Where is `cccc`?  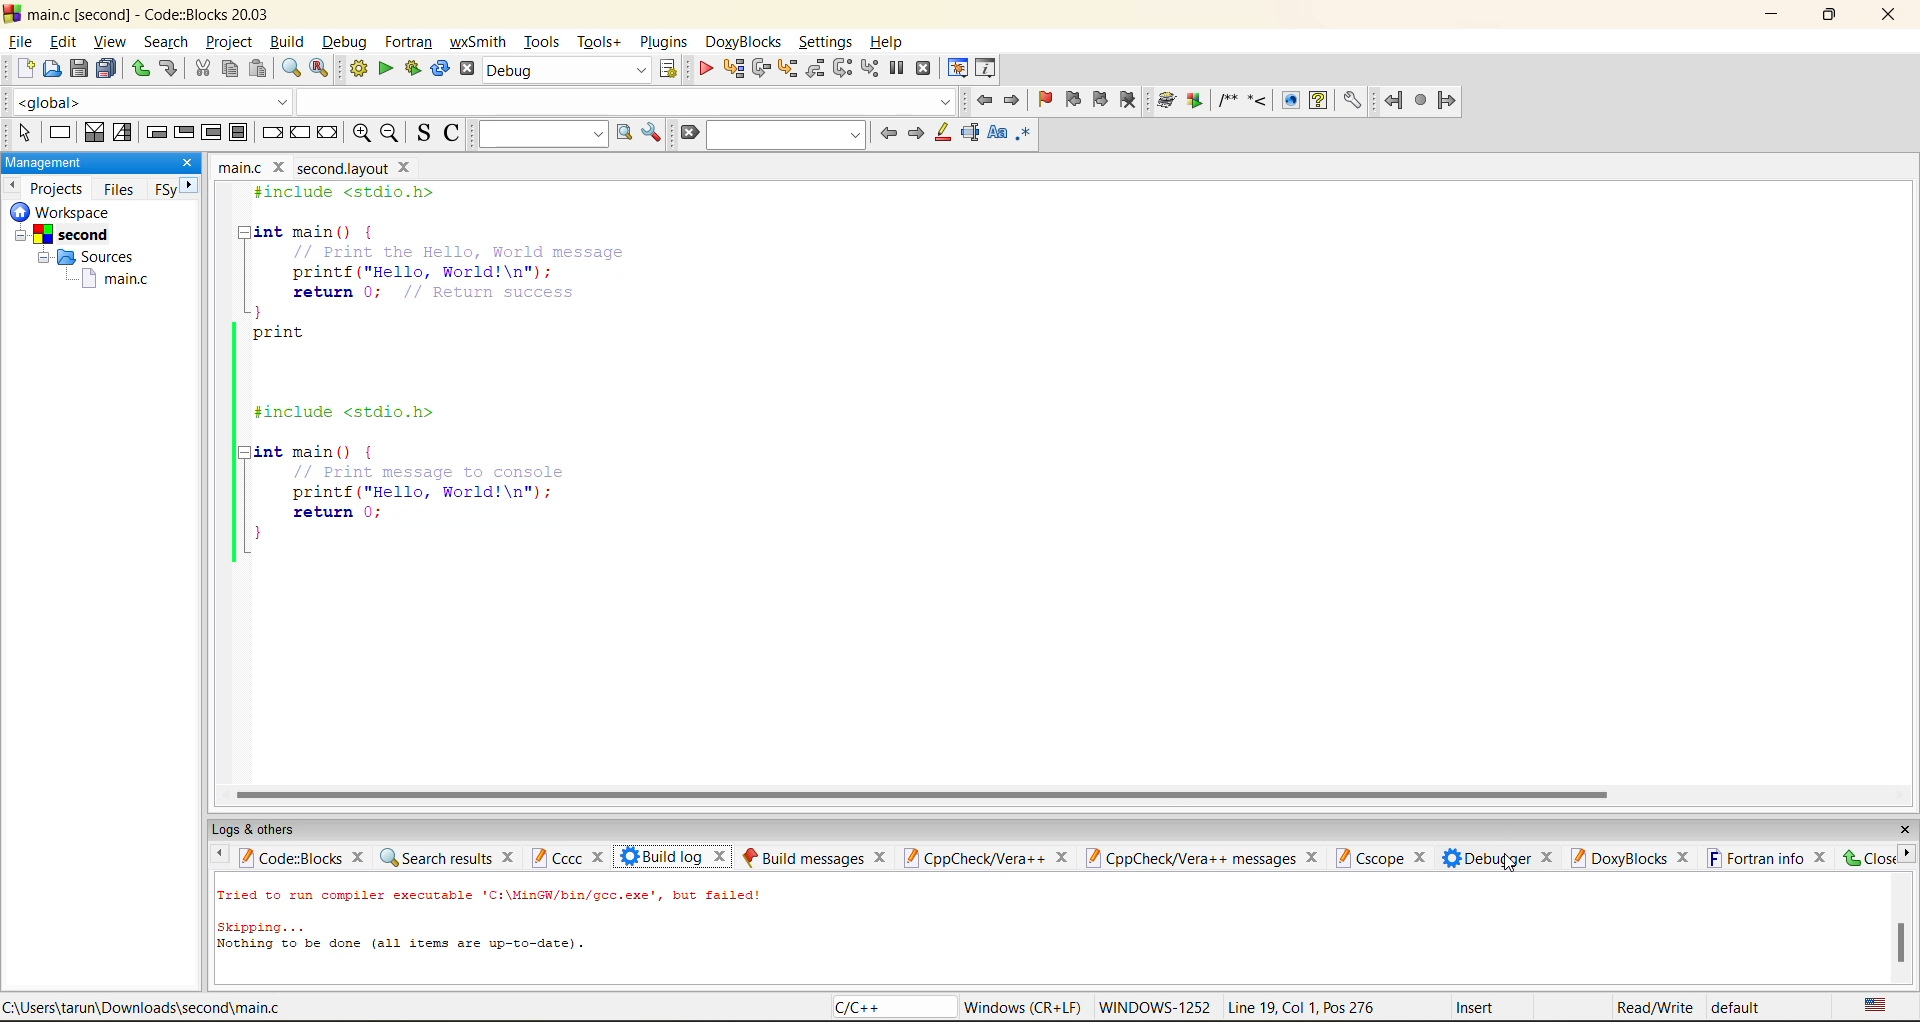
cccc is located at coordinates (567, 856).